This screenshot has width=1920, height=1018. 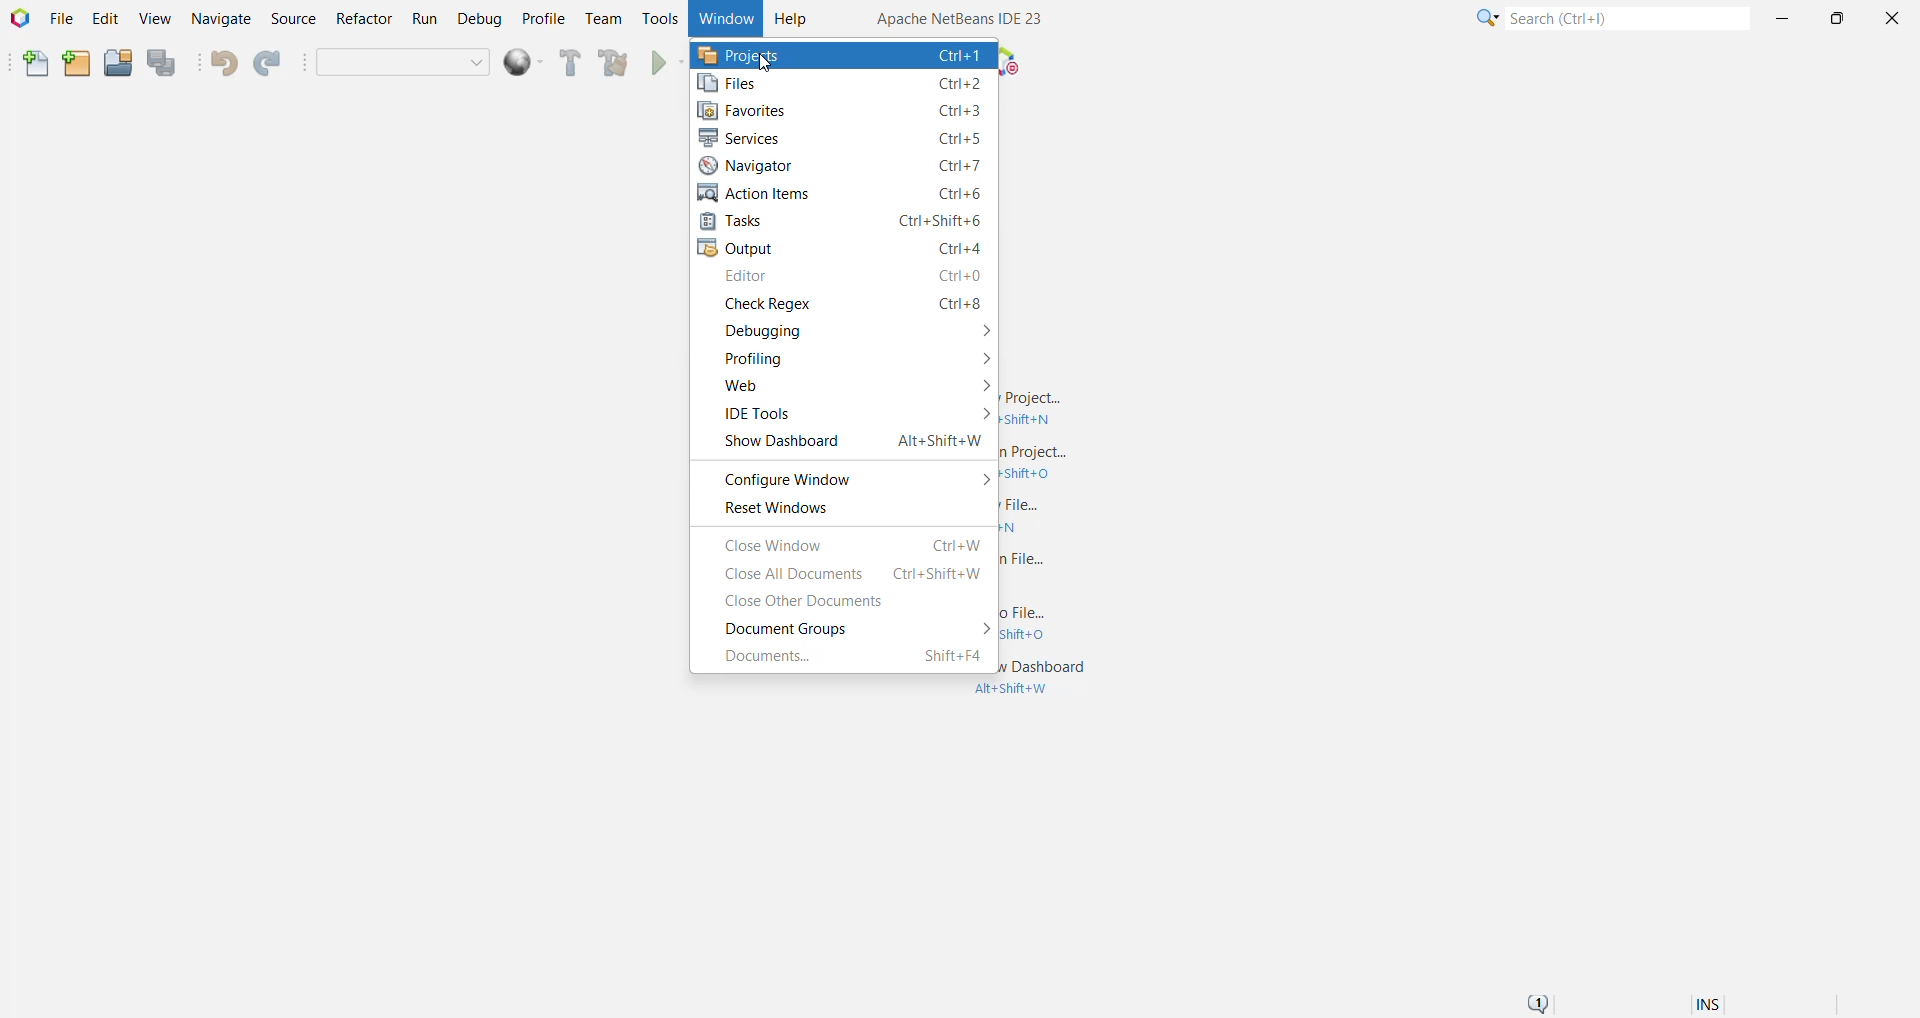 I want to click on Close Window, so click(x=854, y=544).